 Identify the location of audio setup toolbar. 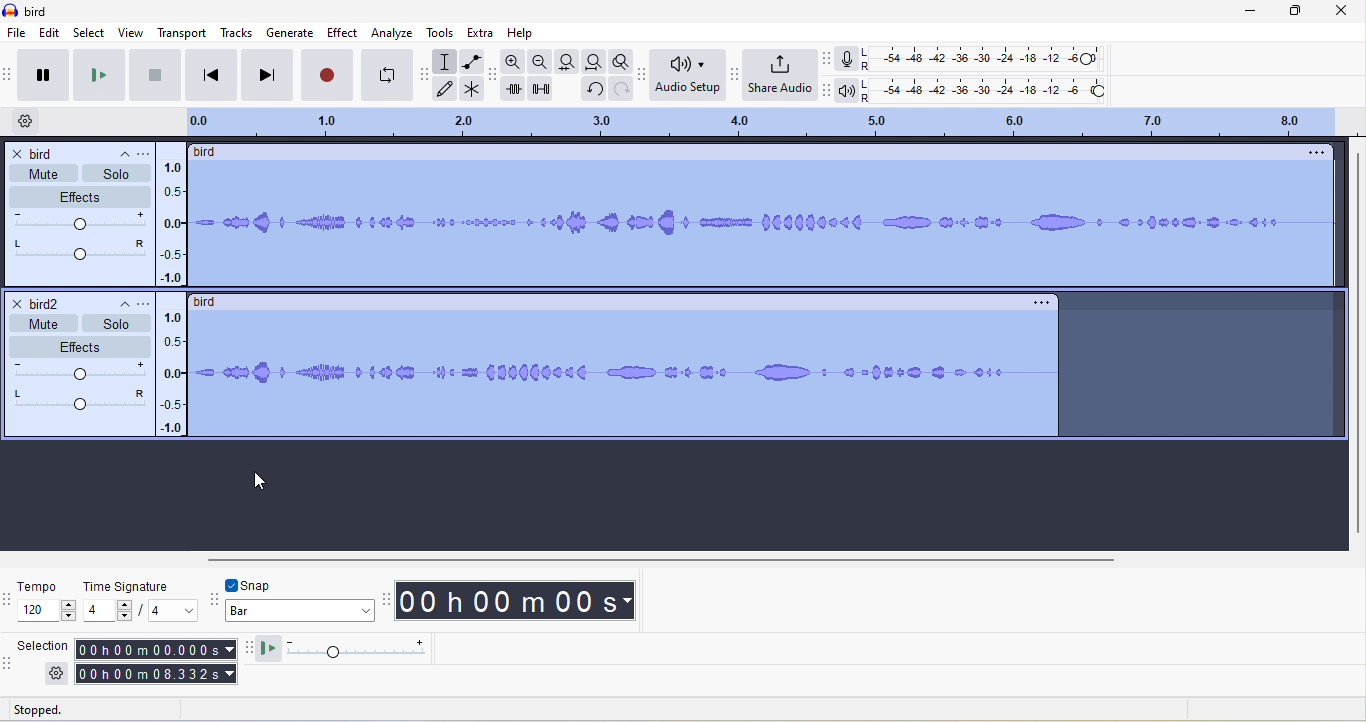
(689, 74).